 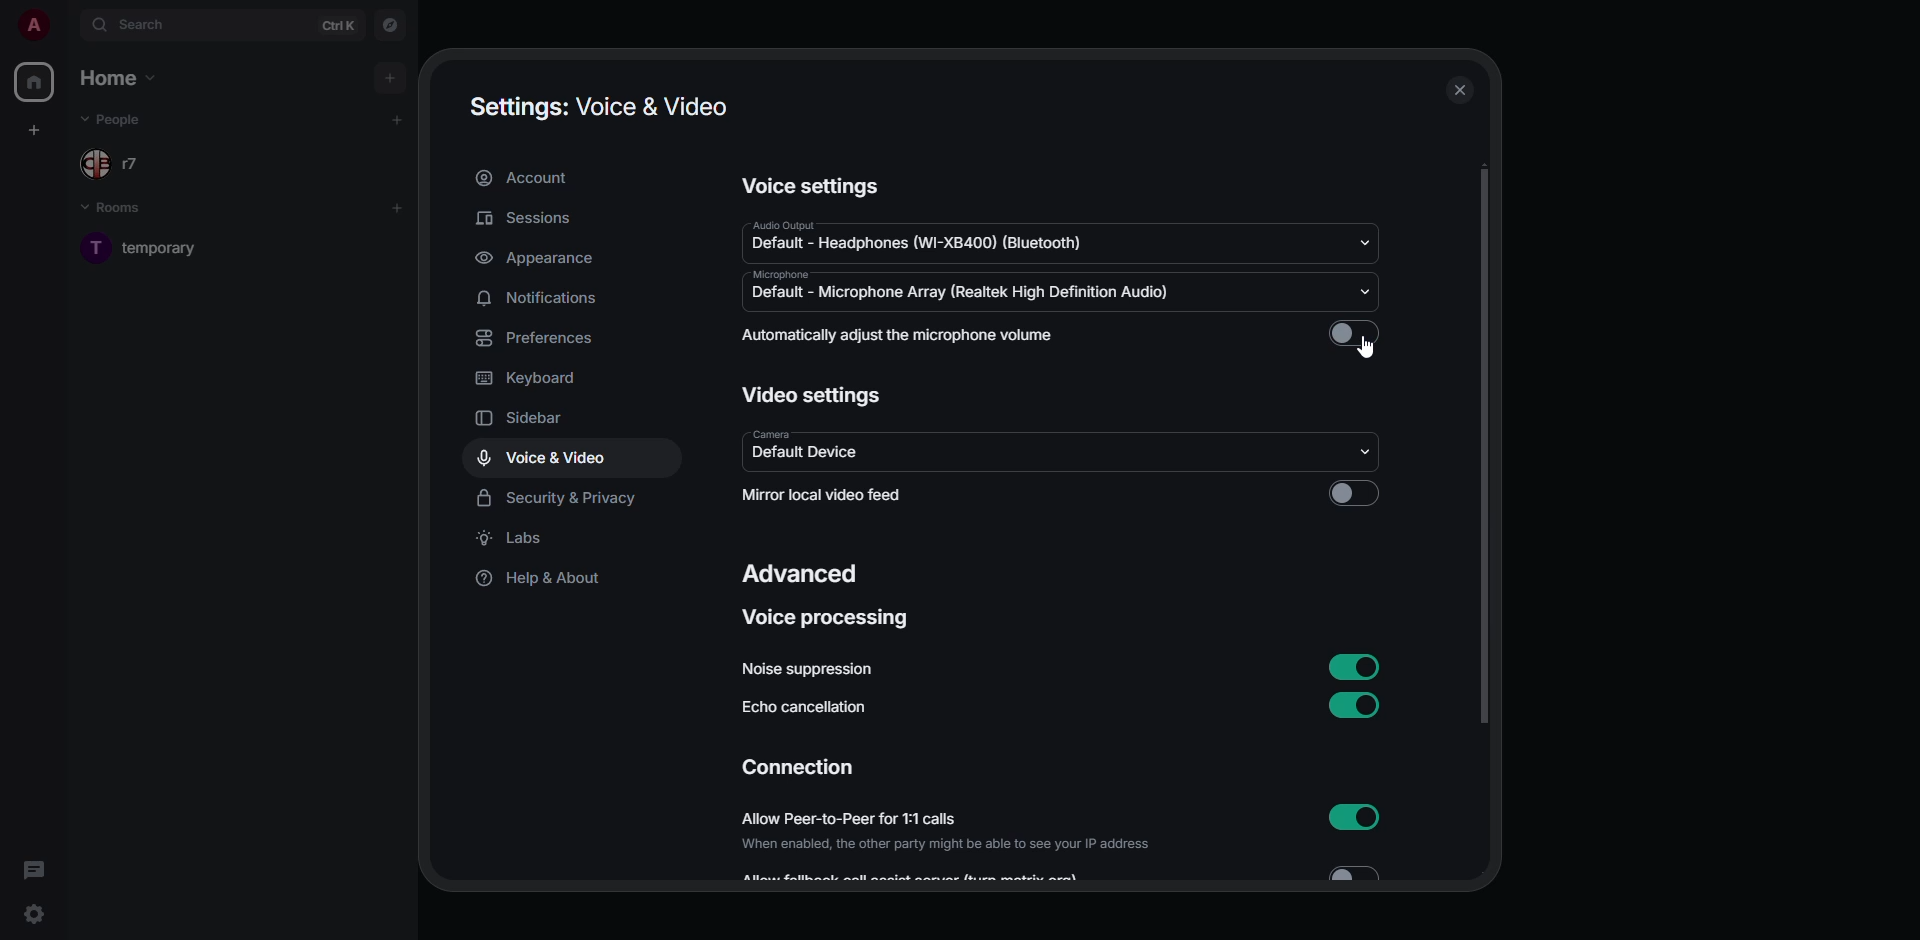 What do you see at coordinates (1483, 444) in the screenshot?
I see `scroll bar` at bounding box center [1483, 444].